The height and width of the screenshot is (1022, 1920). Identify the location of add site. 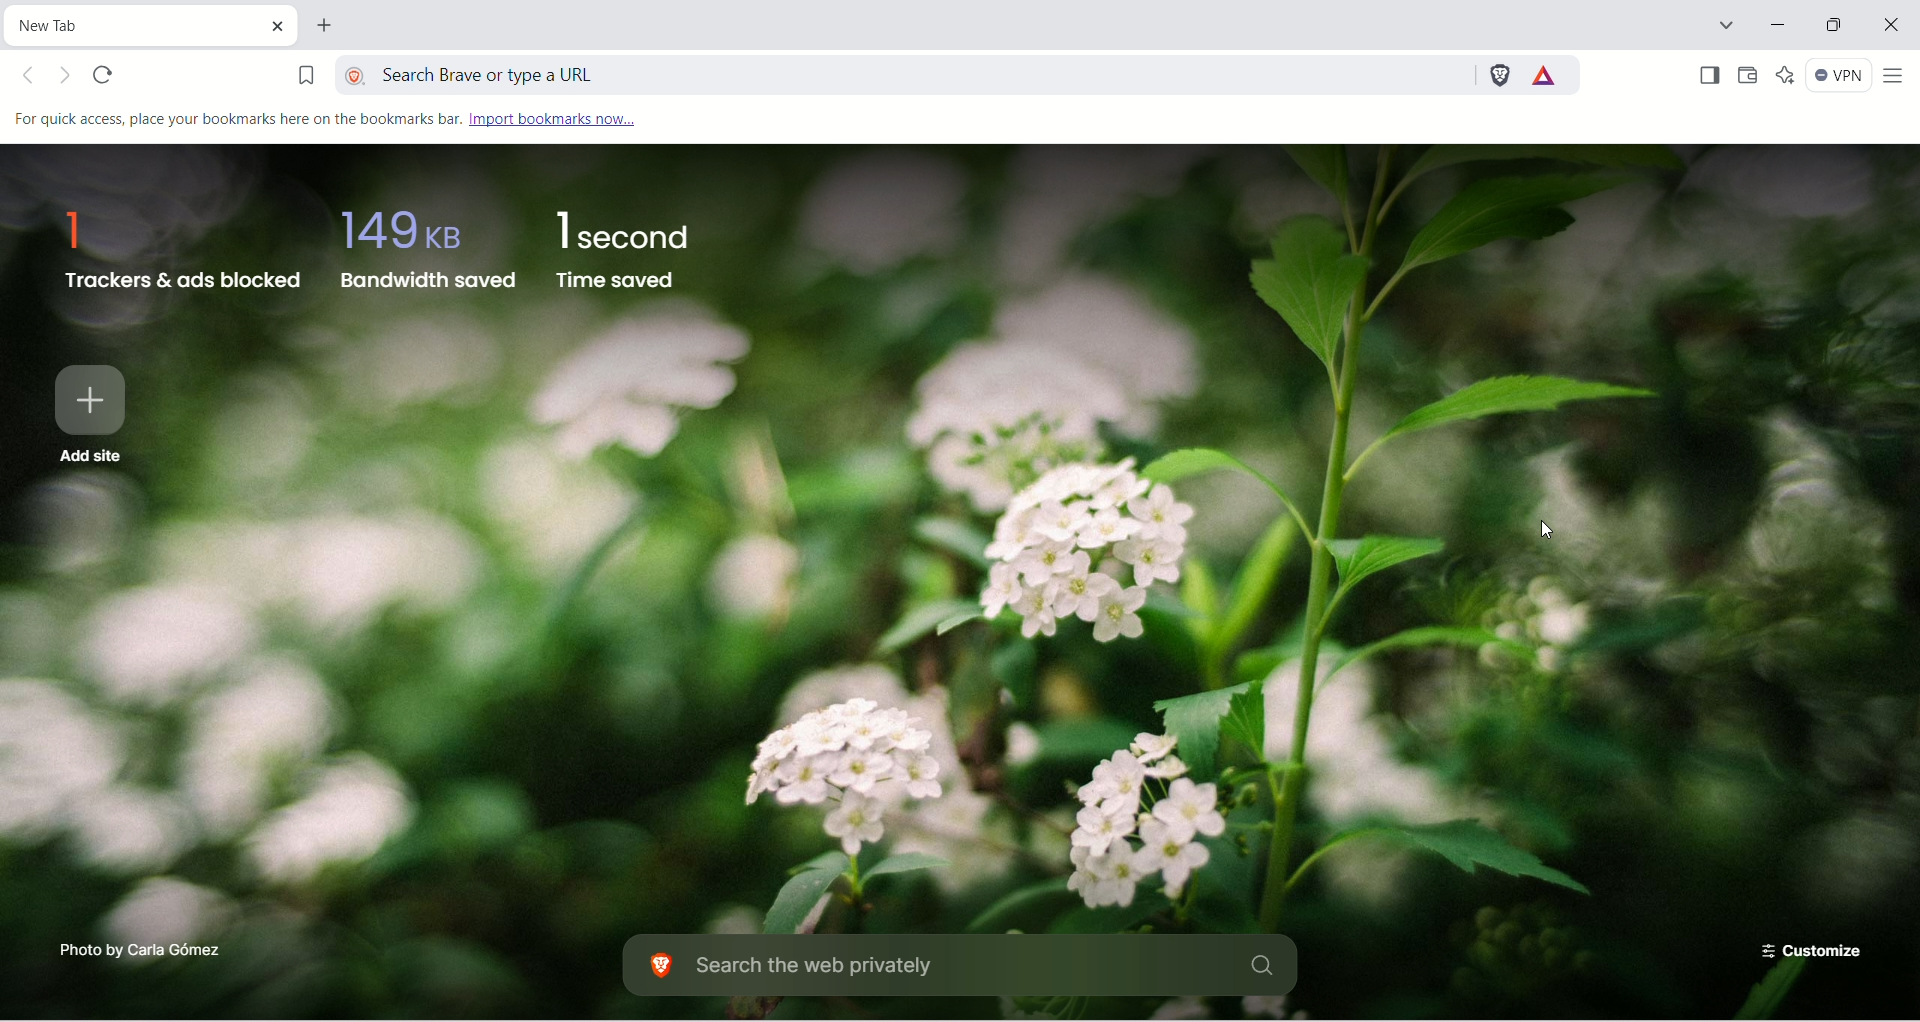
(97, 413).